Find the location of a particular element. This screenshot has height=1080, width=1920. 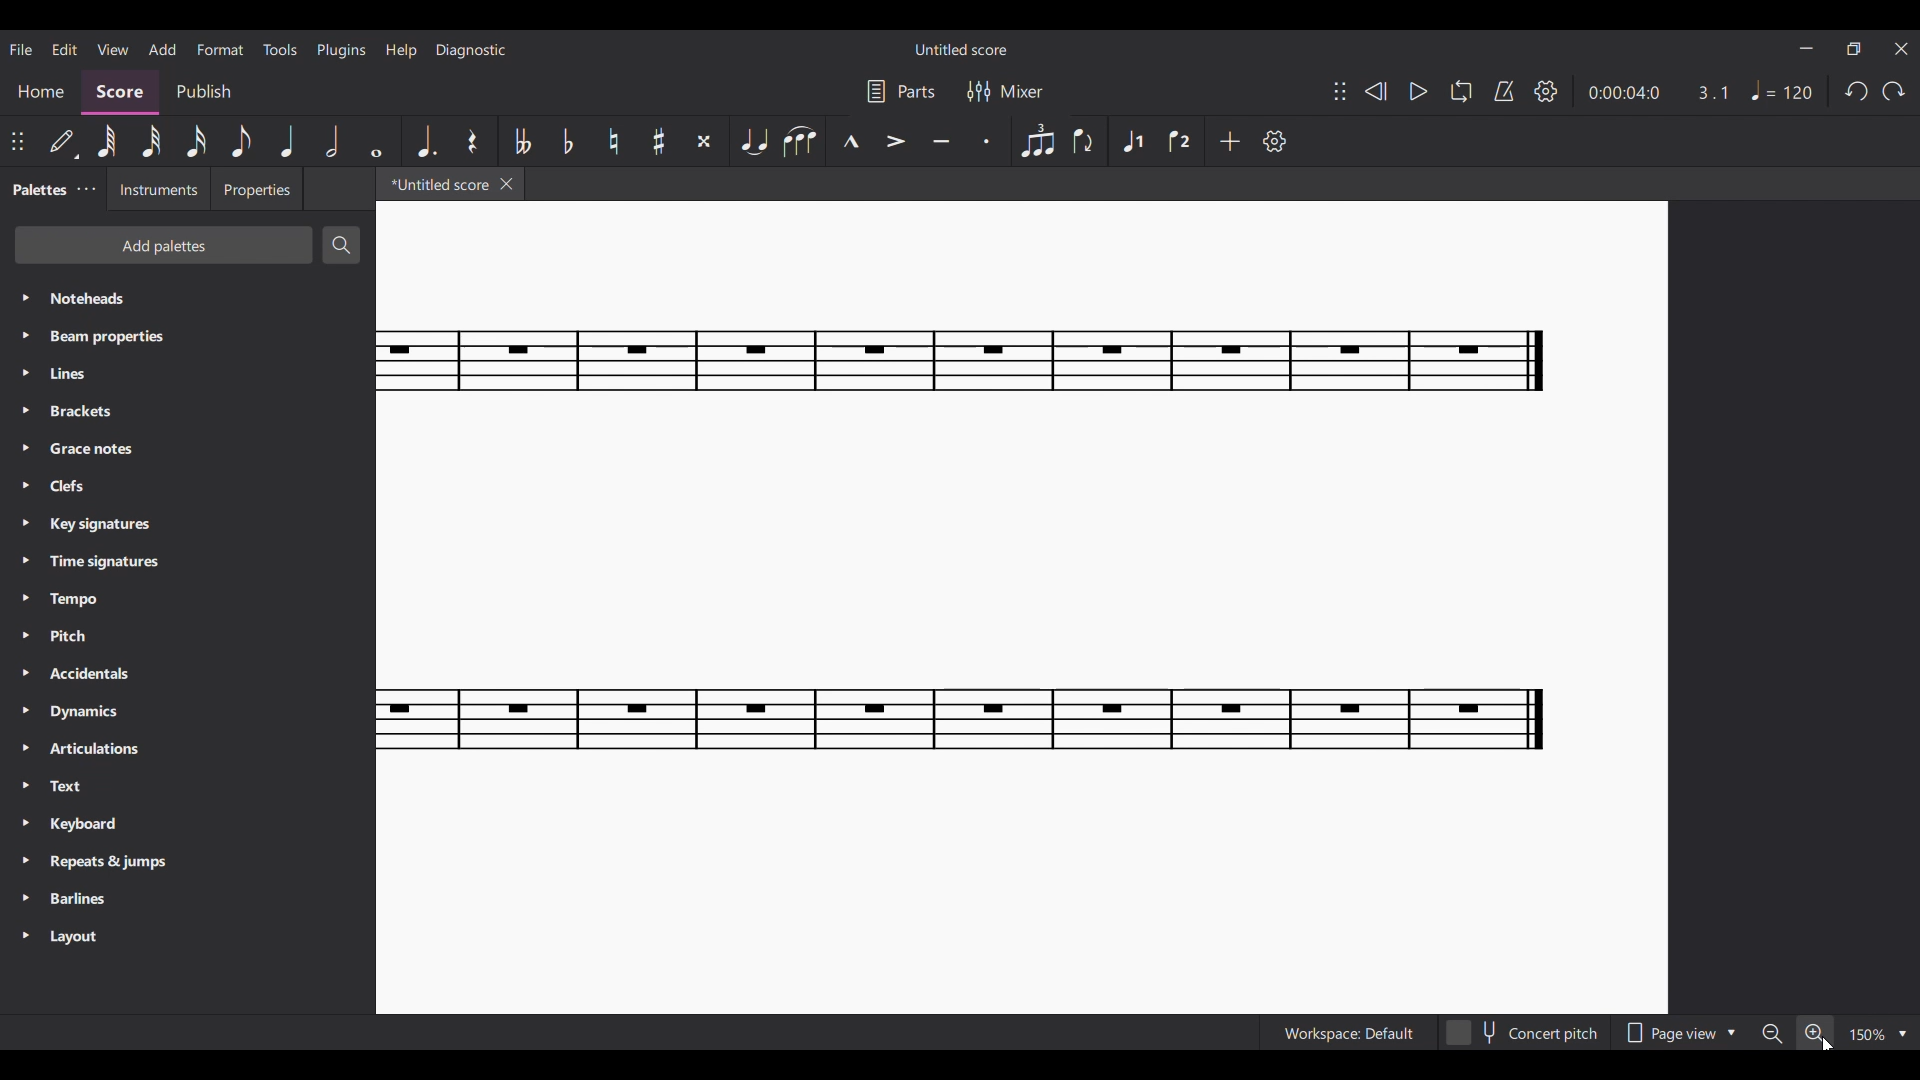

Cursor position unchanged is located at coordinates (1826, 1043).